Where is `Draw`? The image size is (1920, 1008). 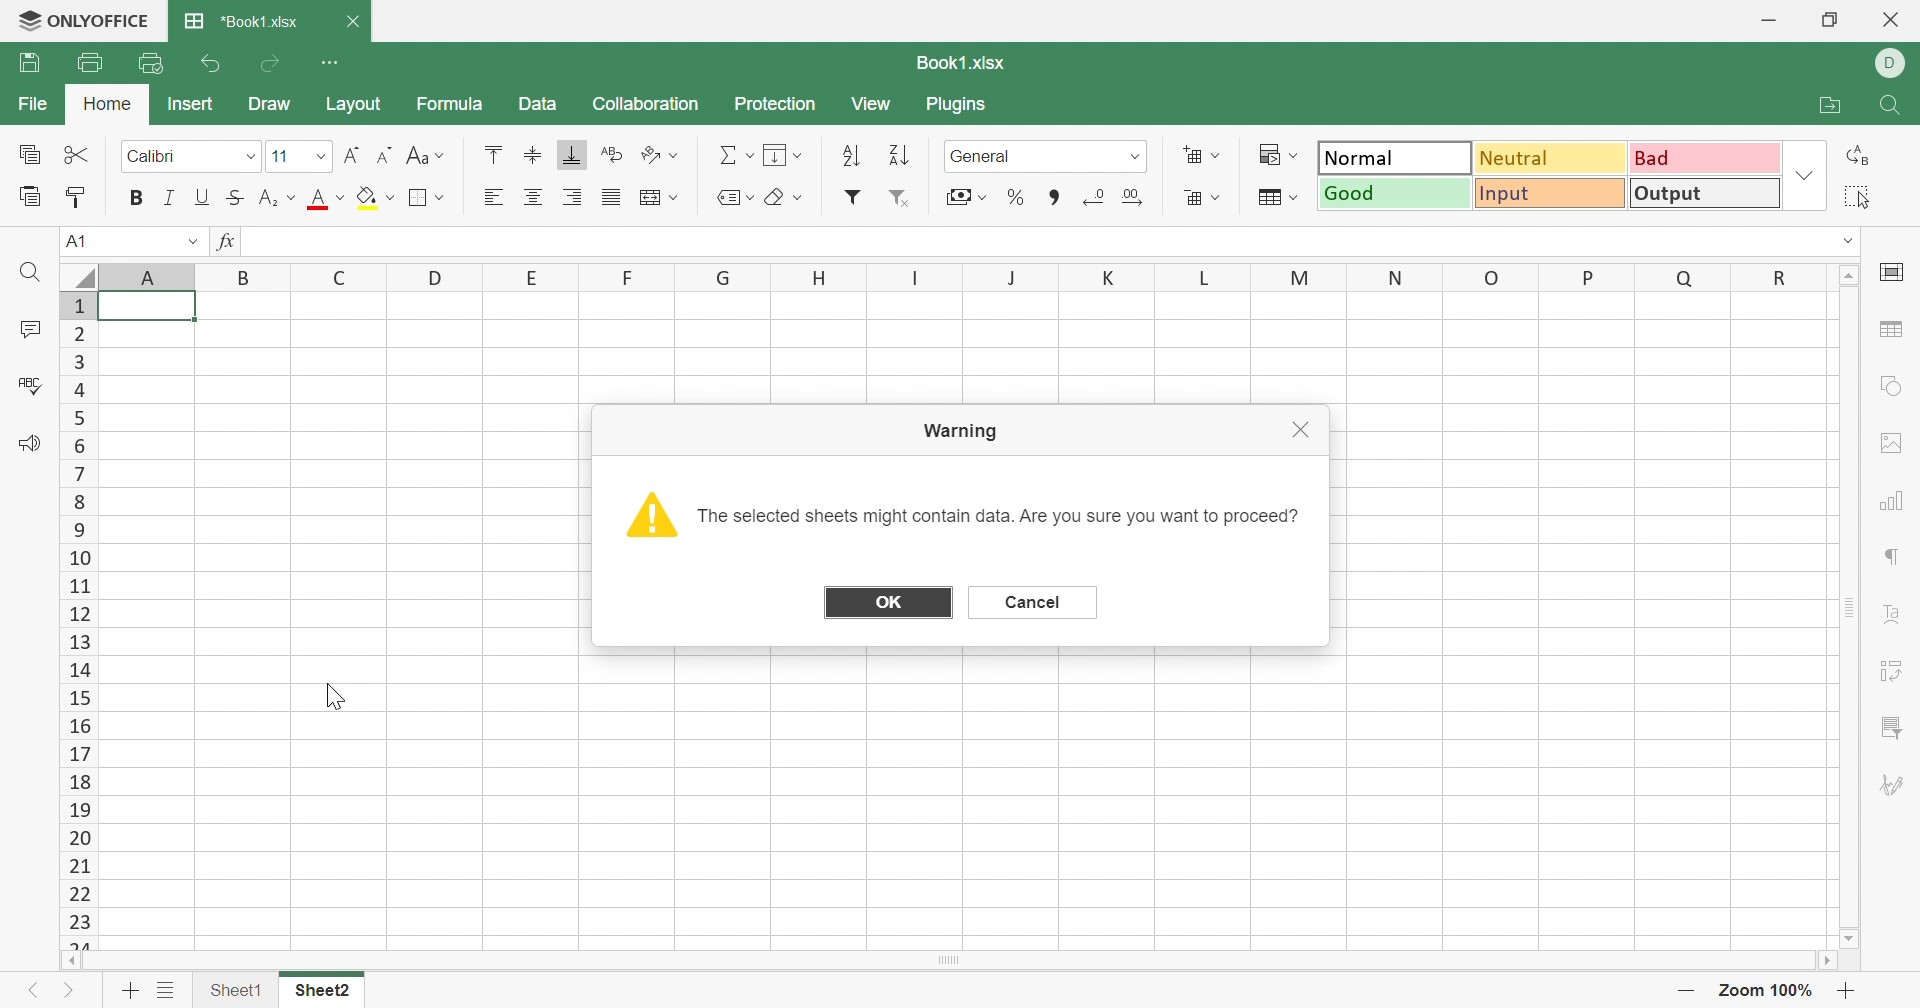
Draw is located at coordinates (271, 103).